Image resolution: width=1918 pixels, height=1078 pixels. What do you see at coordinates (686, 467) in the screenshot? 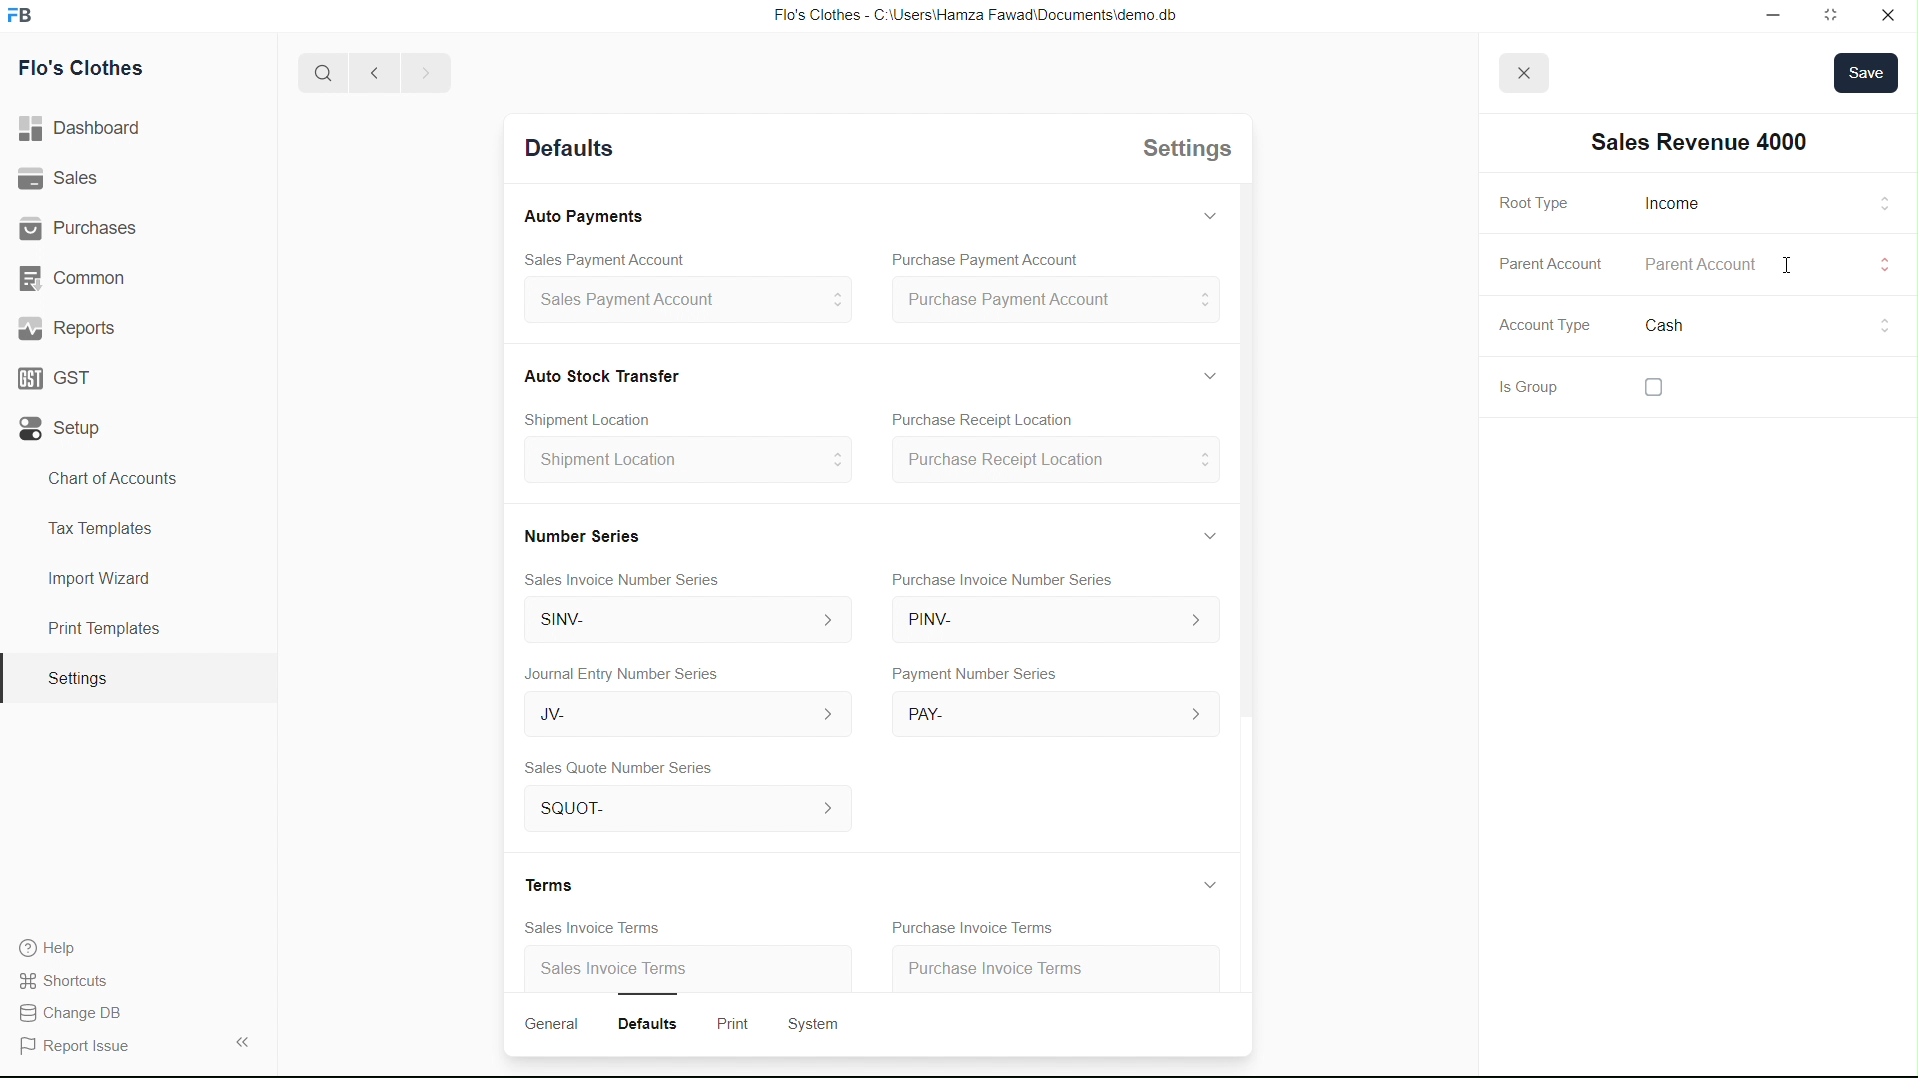
I see `Shipment Location` at bounding box center [686, 467].